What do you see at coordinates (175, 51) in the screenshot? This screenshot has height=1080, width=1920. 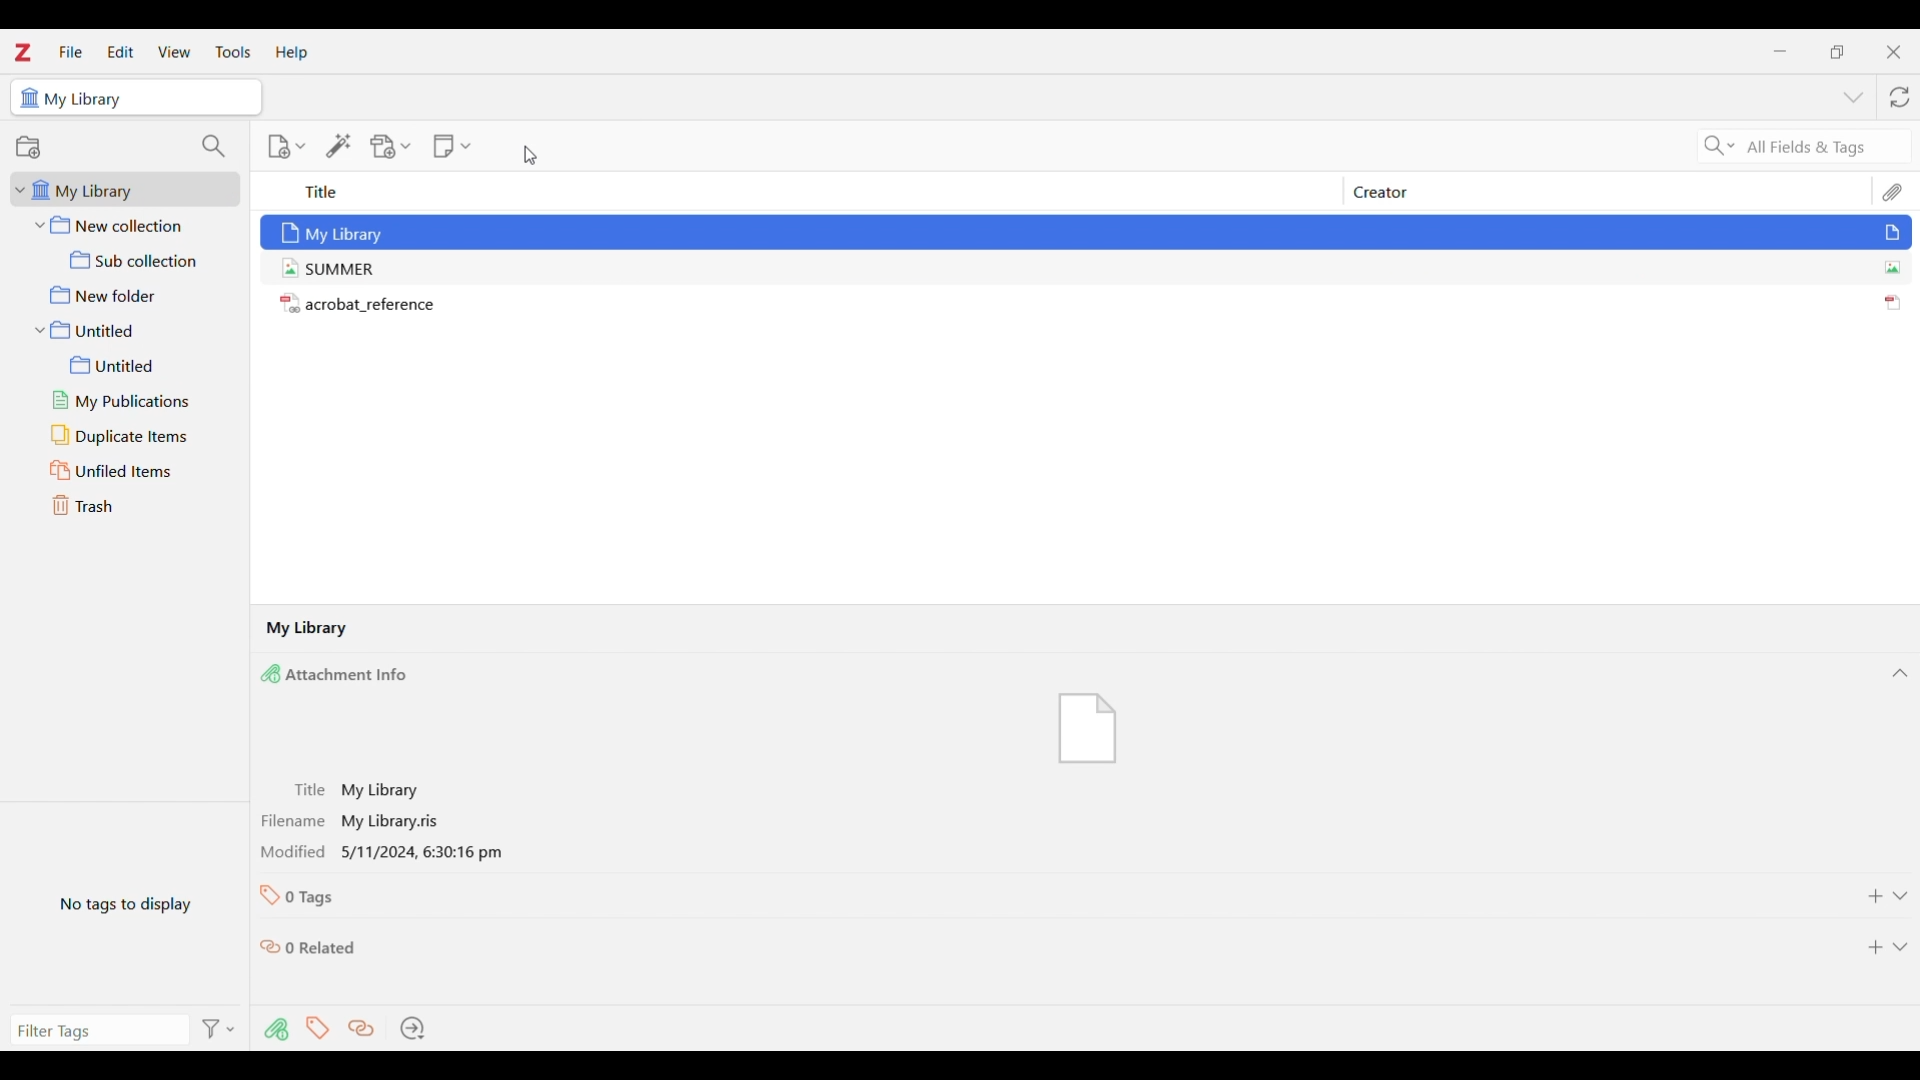 I see `View menu highlighted` at bounding box center [175, 51].